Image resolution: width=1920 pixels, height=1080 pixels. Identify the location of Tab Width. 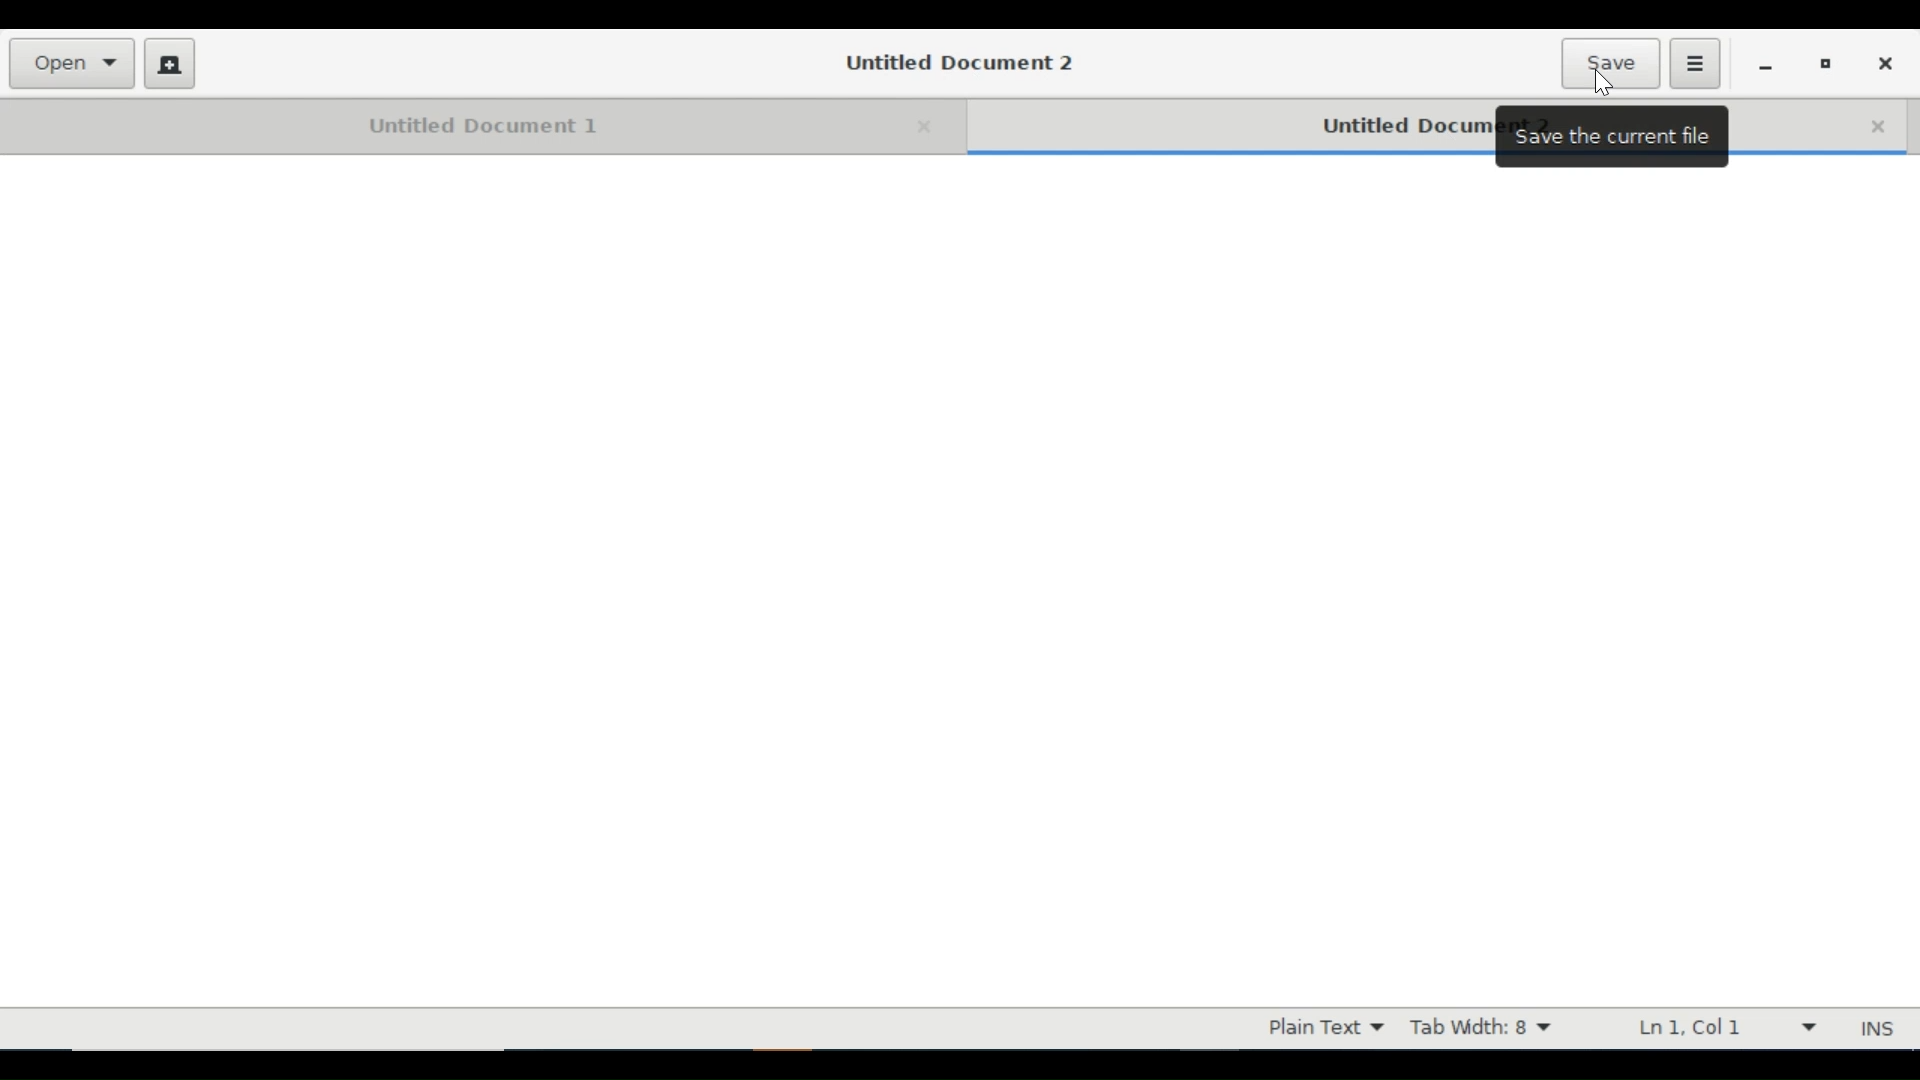
(1485, 1027).